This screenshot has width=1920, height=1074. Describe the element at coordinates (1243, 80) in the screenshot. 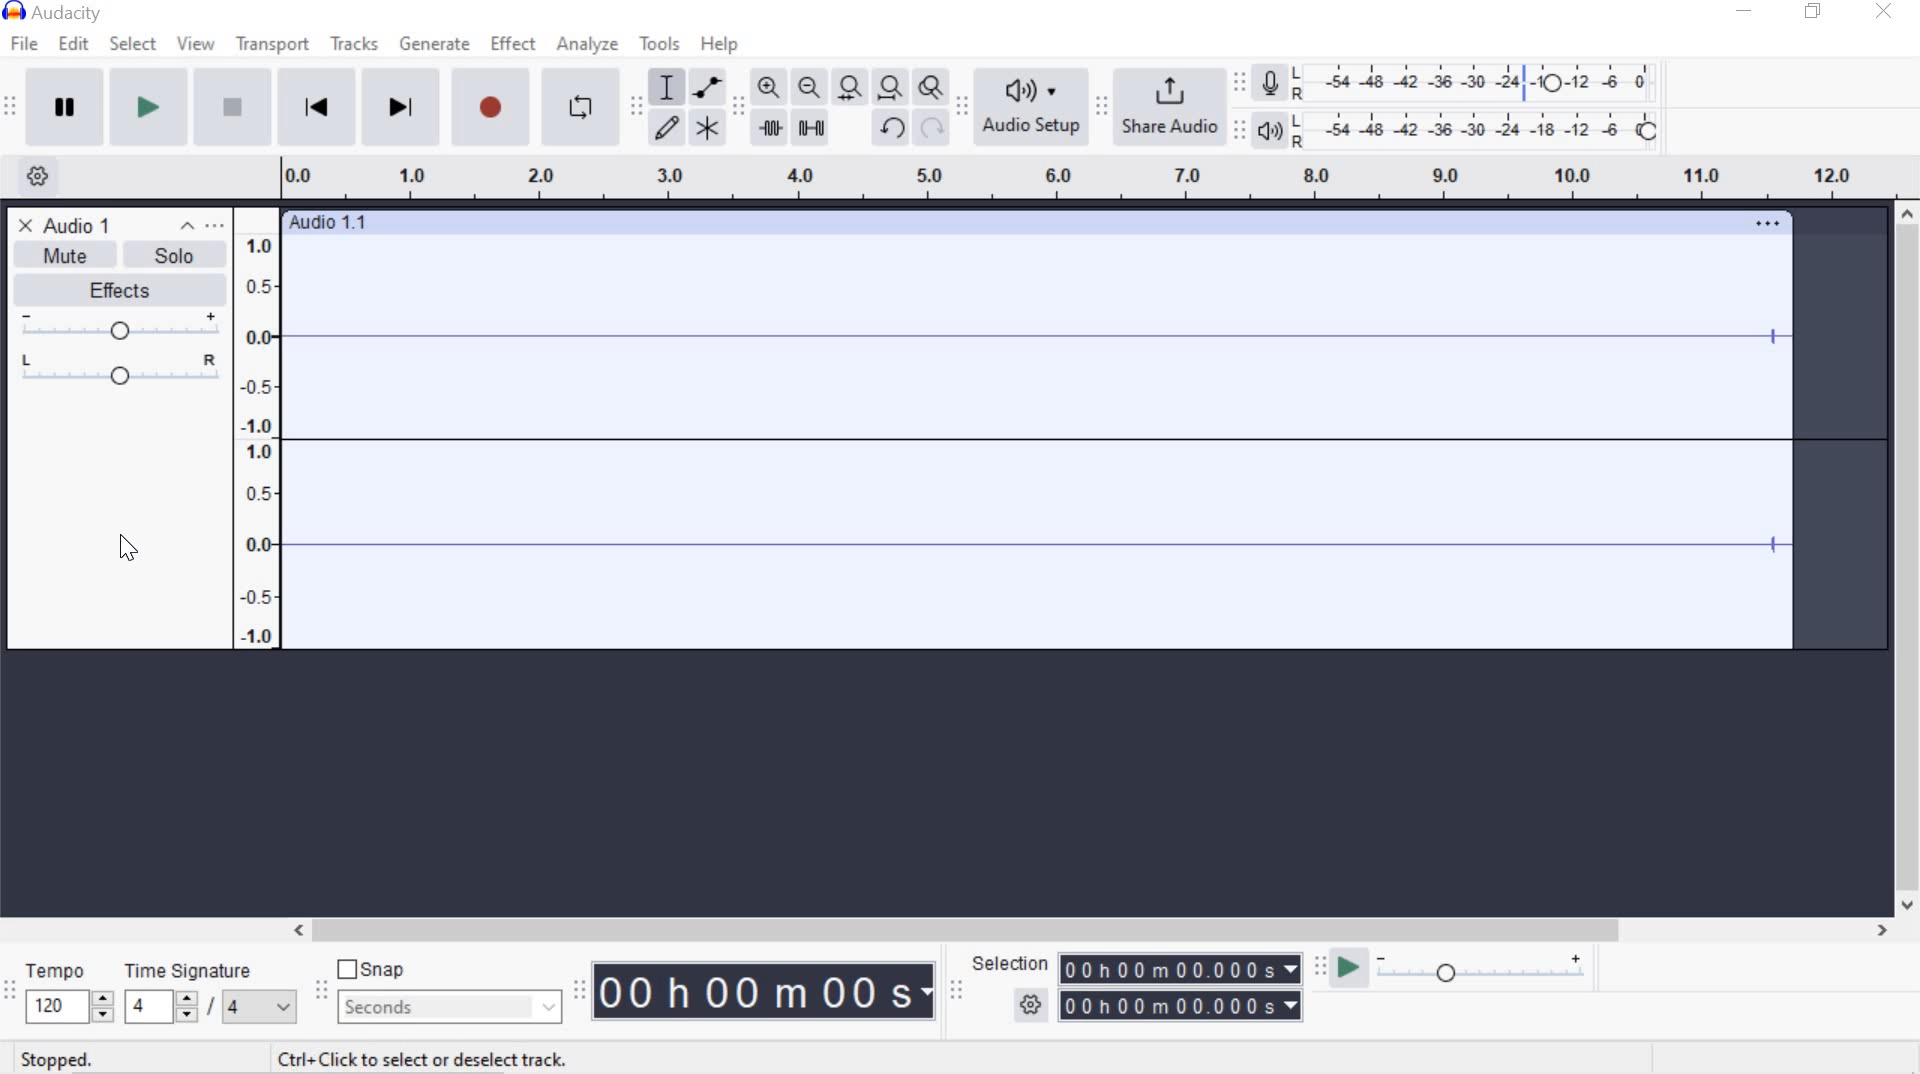

I see `recording meter toolbar` at that location.